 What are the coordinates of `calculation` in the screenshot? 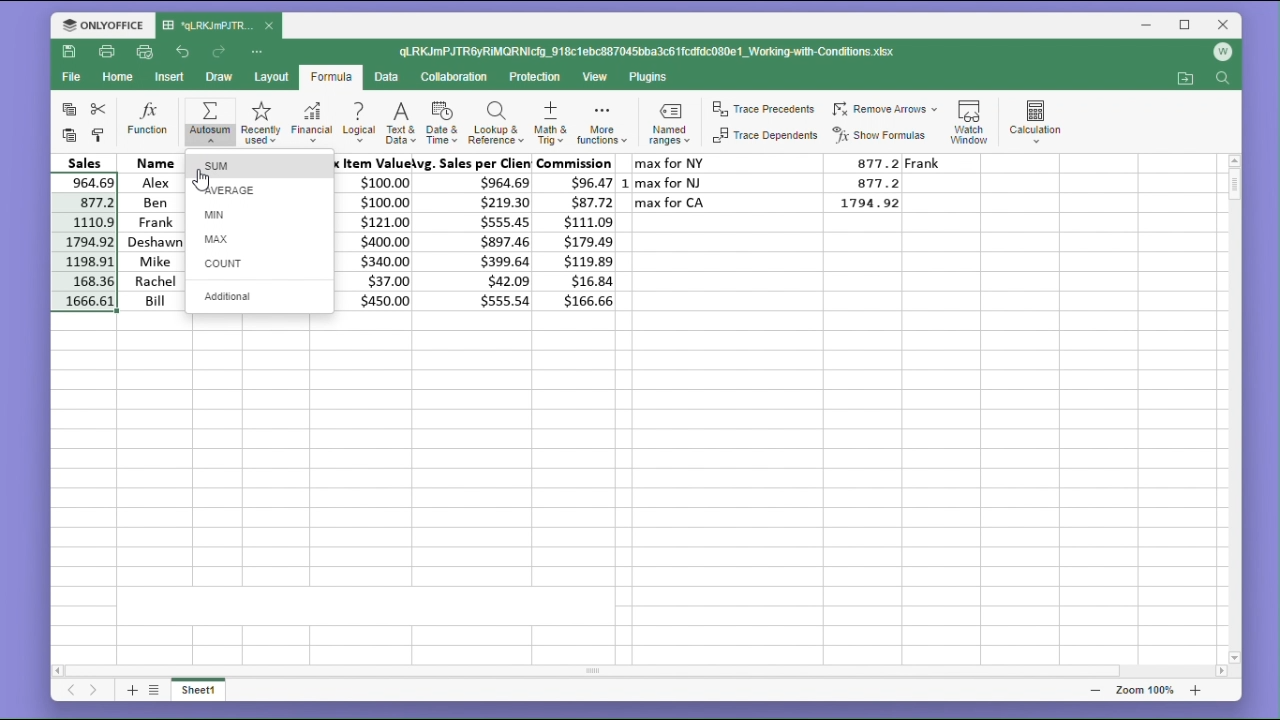 It's located at (1041, 118).